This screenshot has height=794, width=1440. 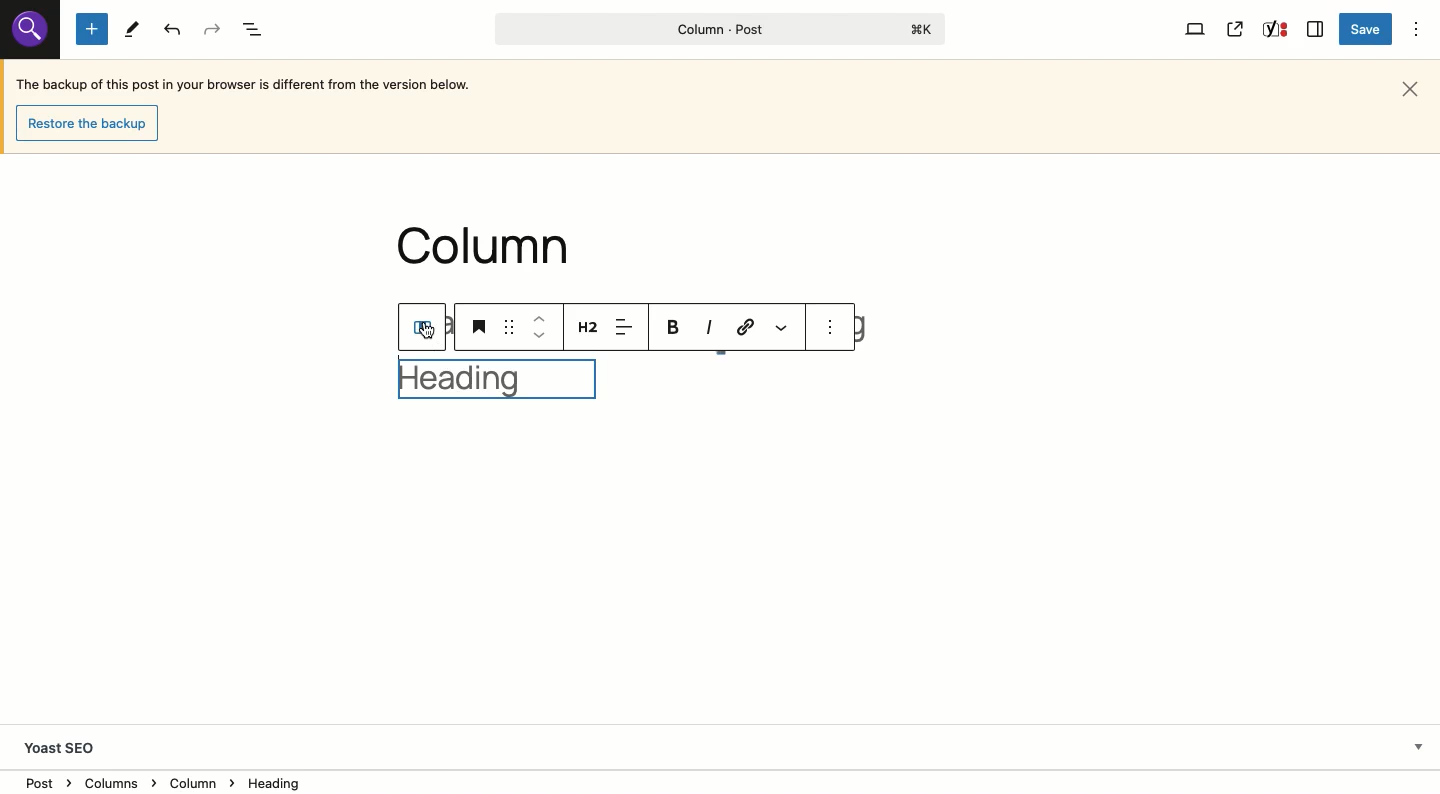 What do you see at coordinates (213, 30) in the screenshot?
I see `Redo` at bounding box center [213, 30].